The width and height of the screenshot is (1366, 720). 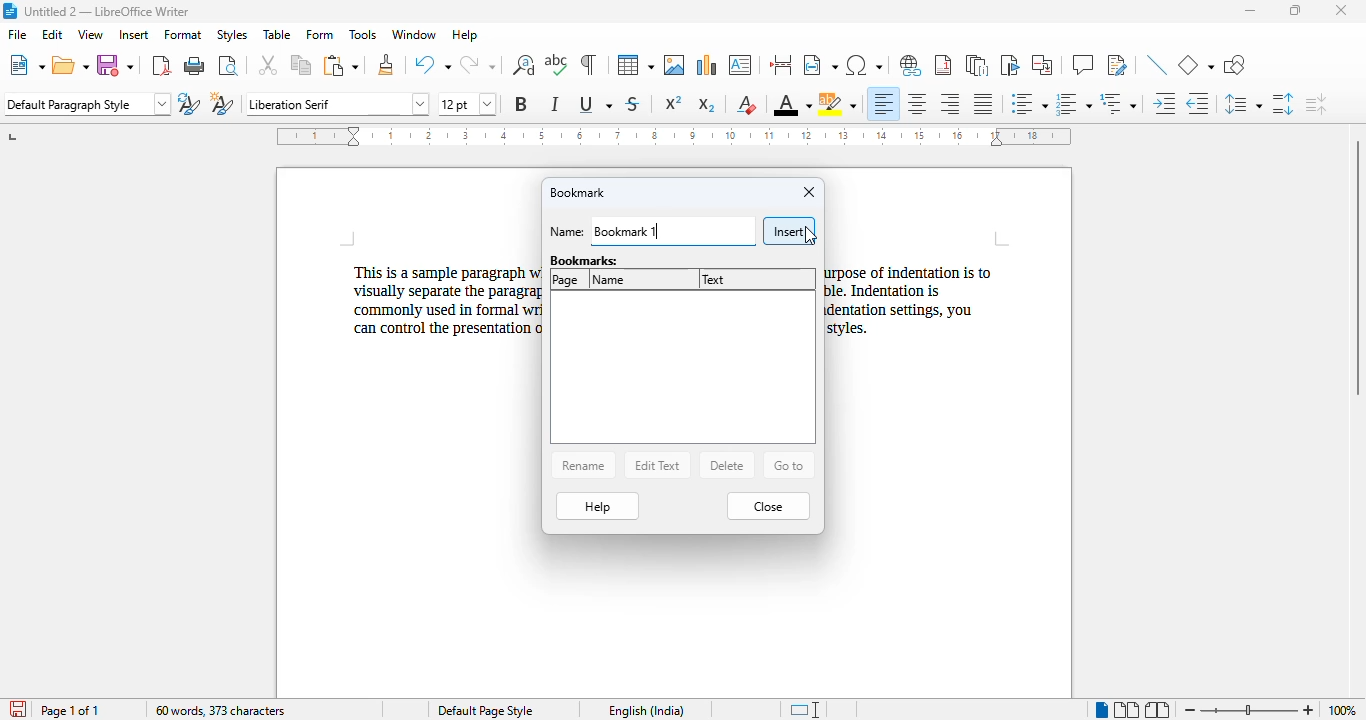 I want to click on name: Bookmark 1, so click(x=653, y=232).